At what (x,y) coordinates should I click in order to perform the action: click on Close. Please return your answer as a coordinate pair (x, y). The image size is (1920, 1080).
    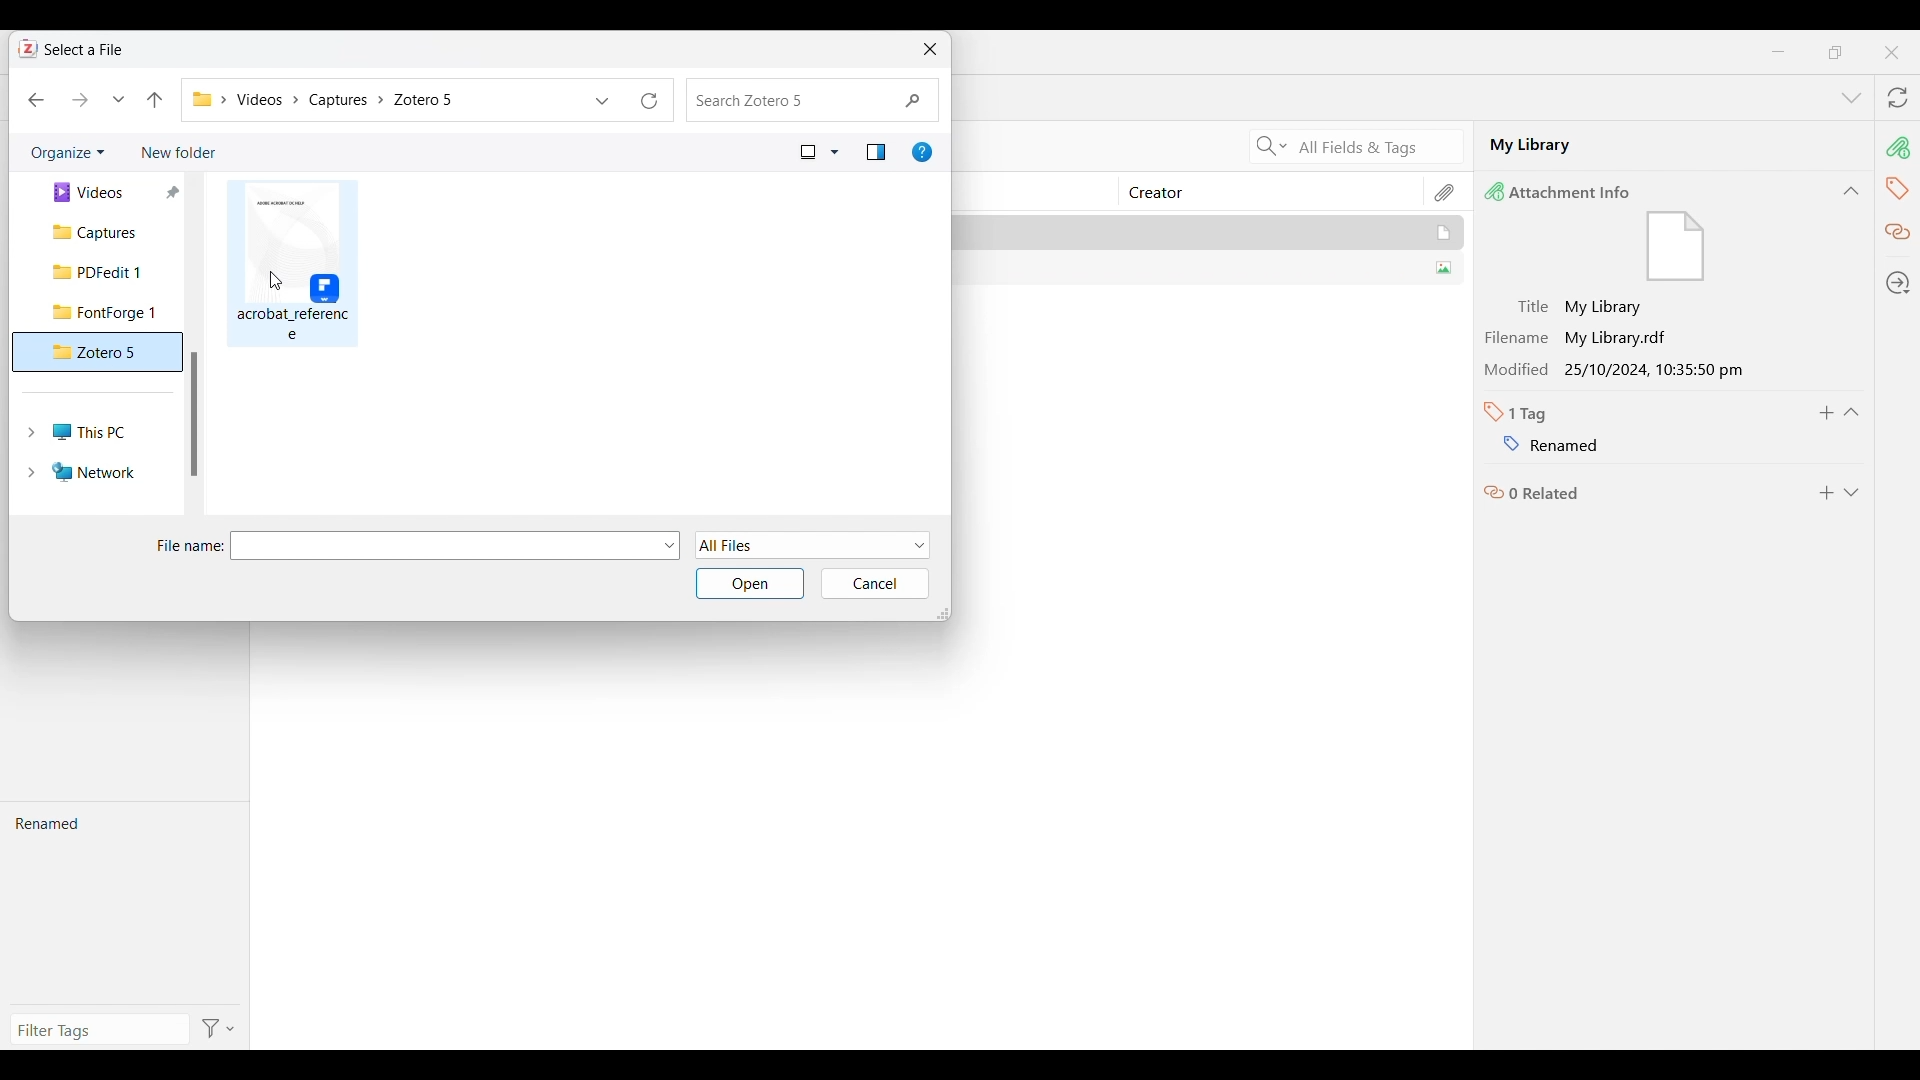
    Looking at the image, I should click on (927, 51).